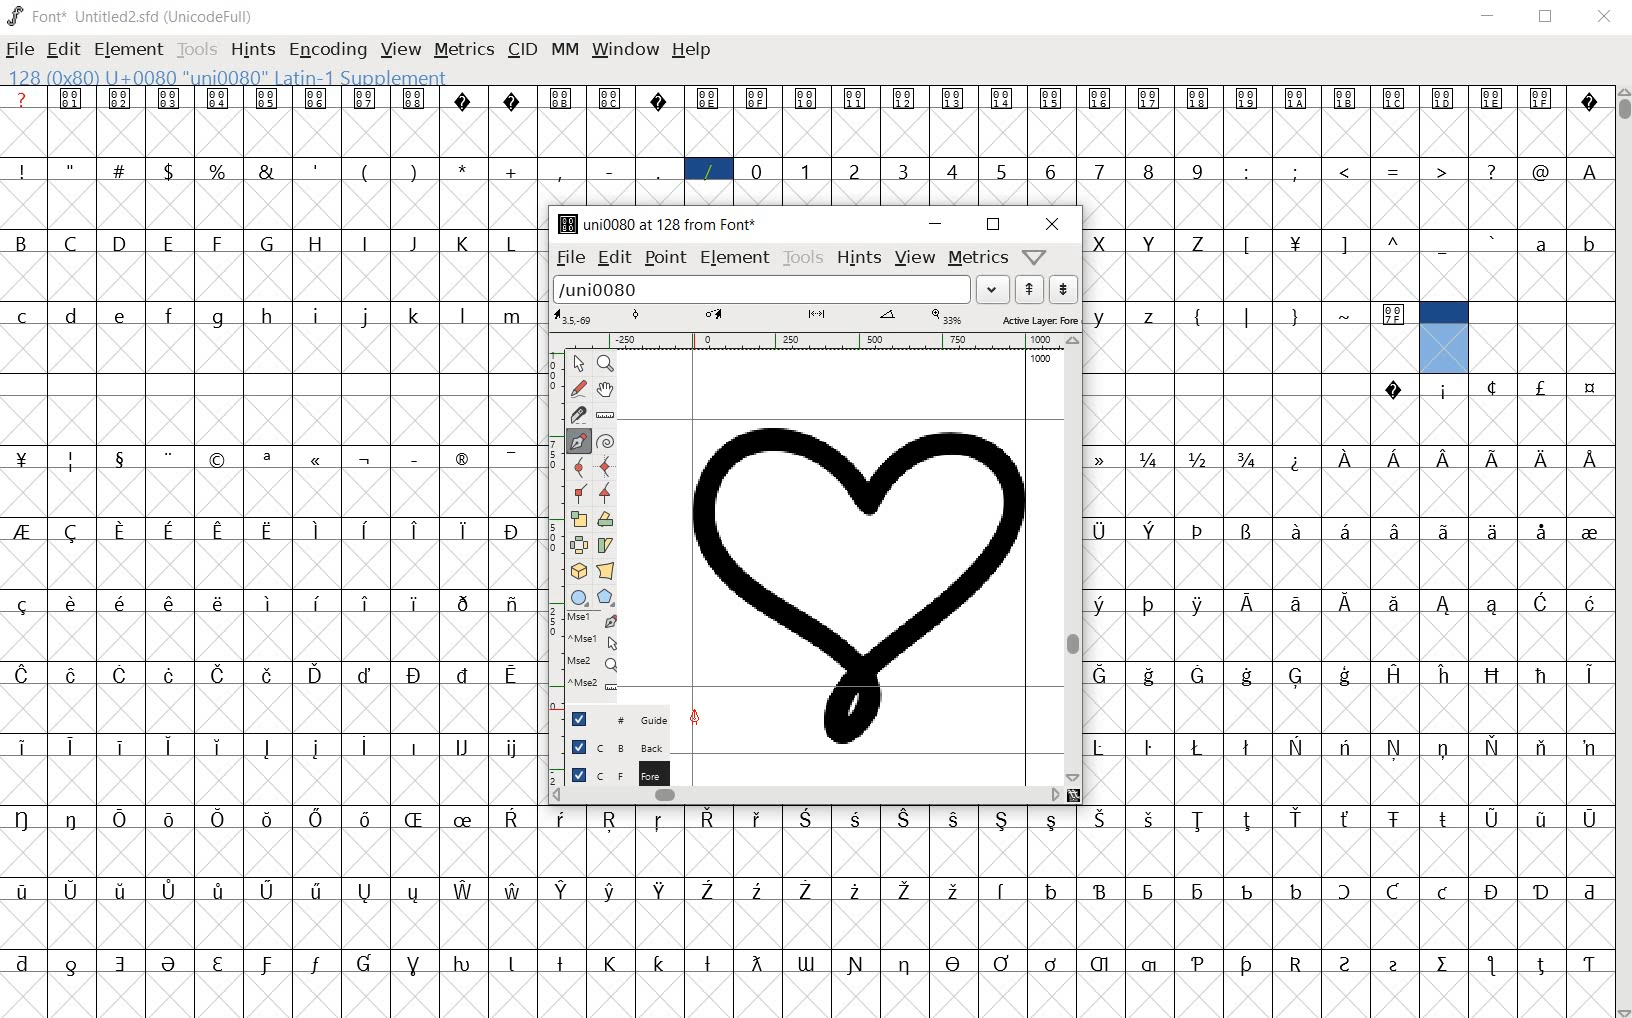 The width and height of the screenshot is (1632, 1018). What do you see at coordinates (415, 604) in the screenshot?
I see `glyph` at bounding box center [415, 604].